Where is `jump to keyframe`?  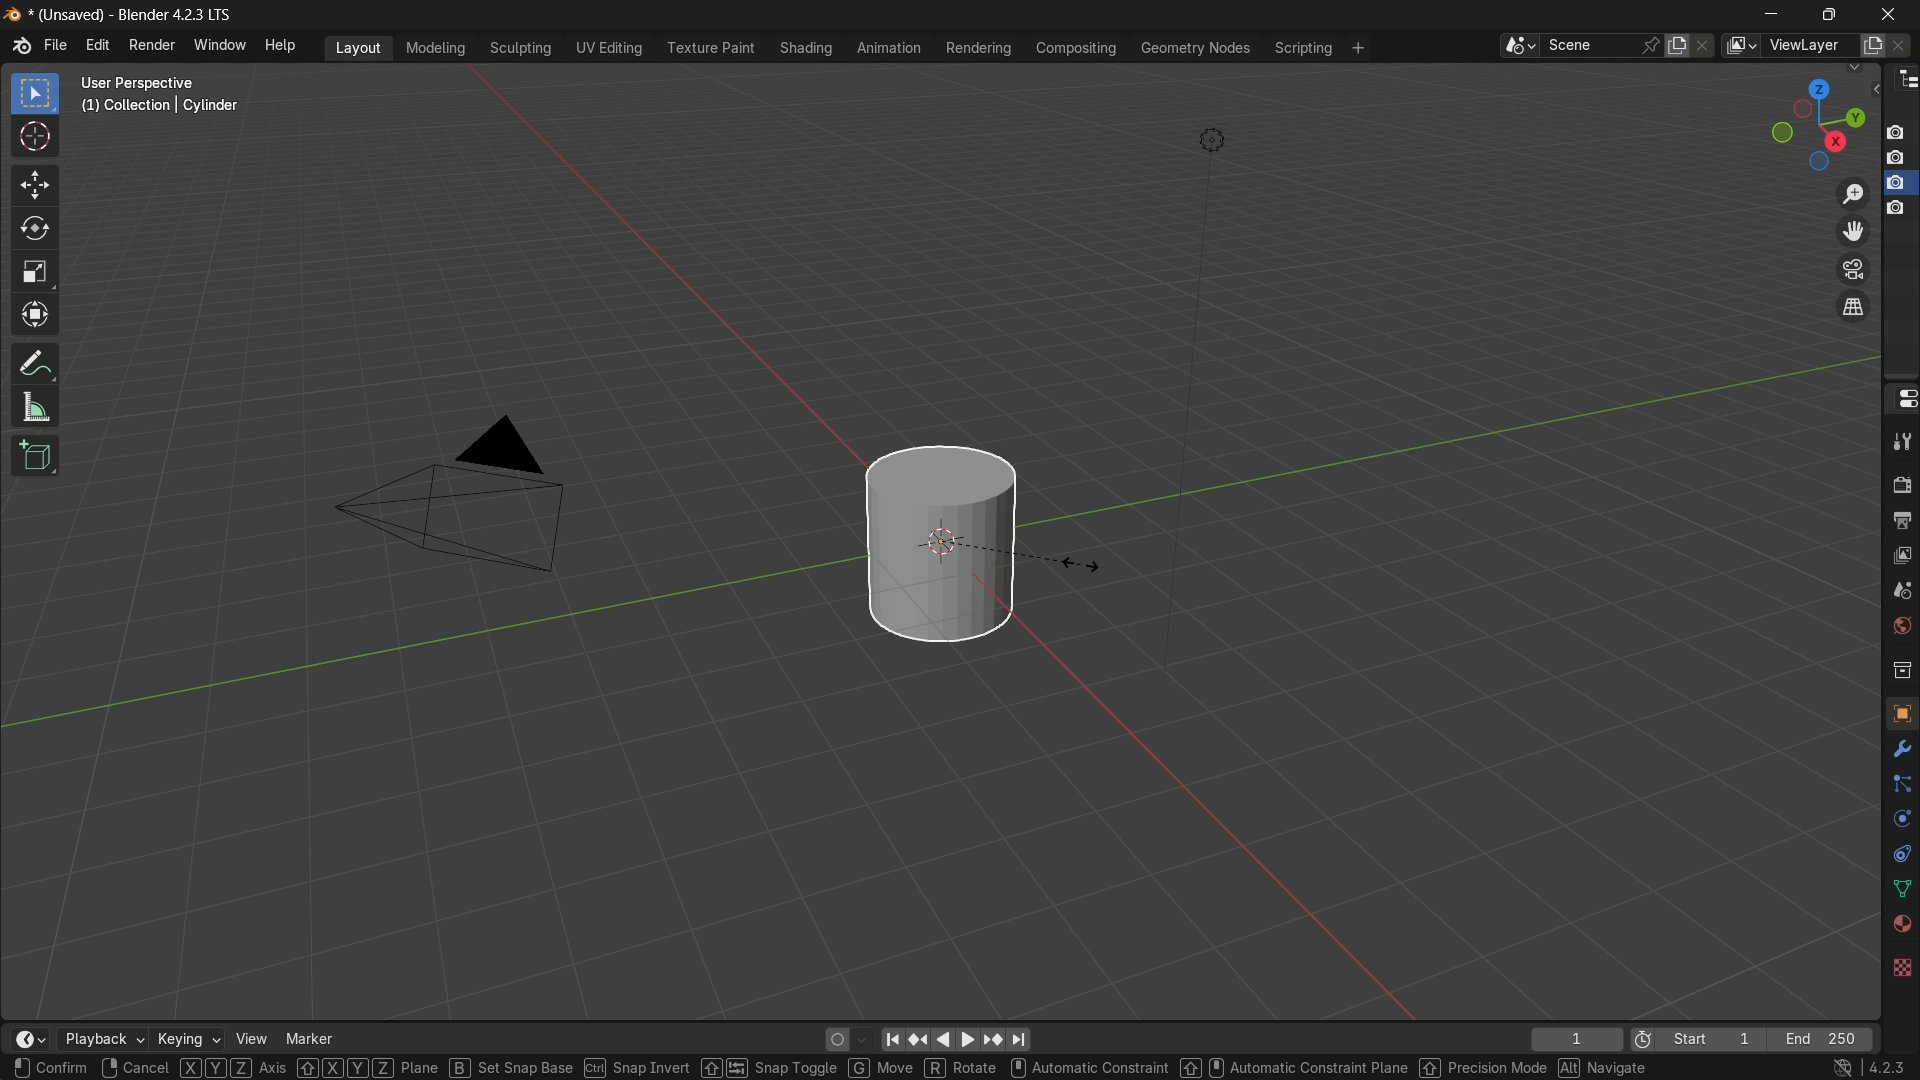
jump to keyframe is located at coordinates (993, 1040).